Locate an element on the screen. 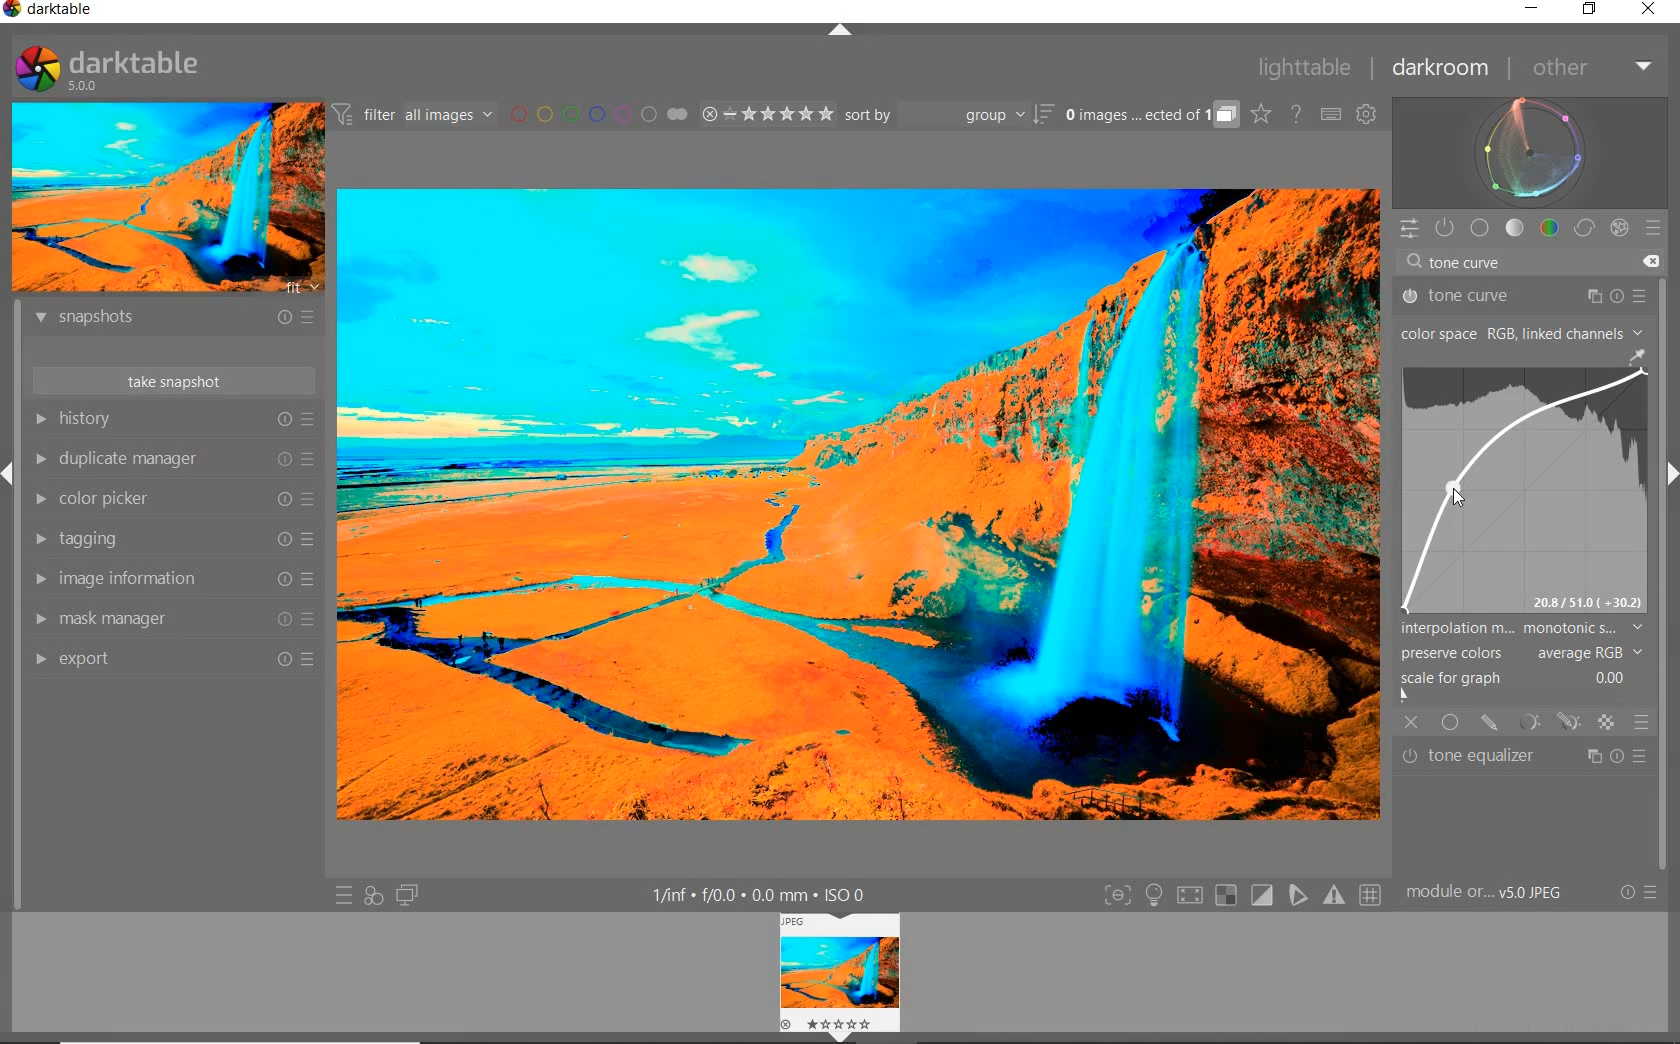 This screenshot has width=1680, height=1044. darkroom is located at coordinates (1441, 69).